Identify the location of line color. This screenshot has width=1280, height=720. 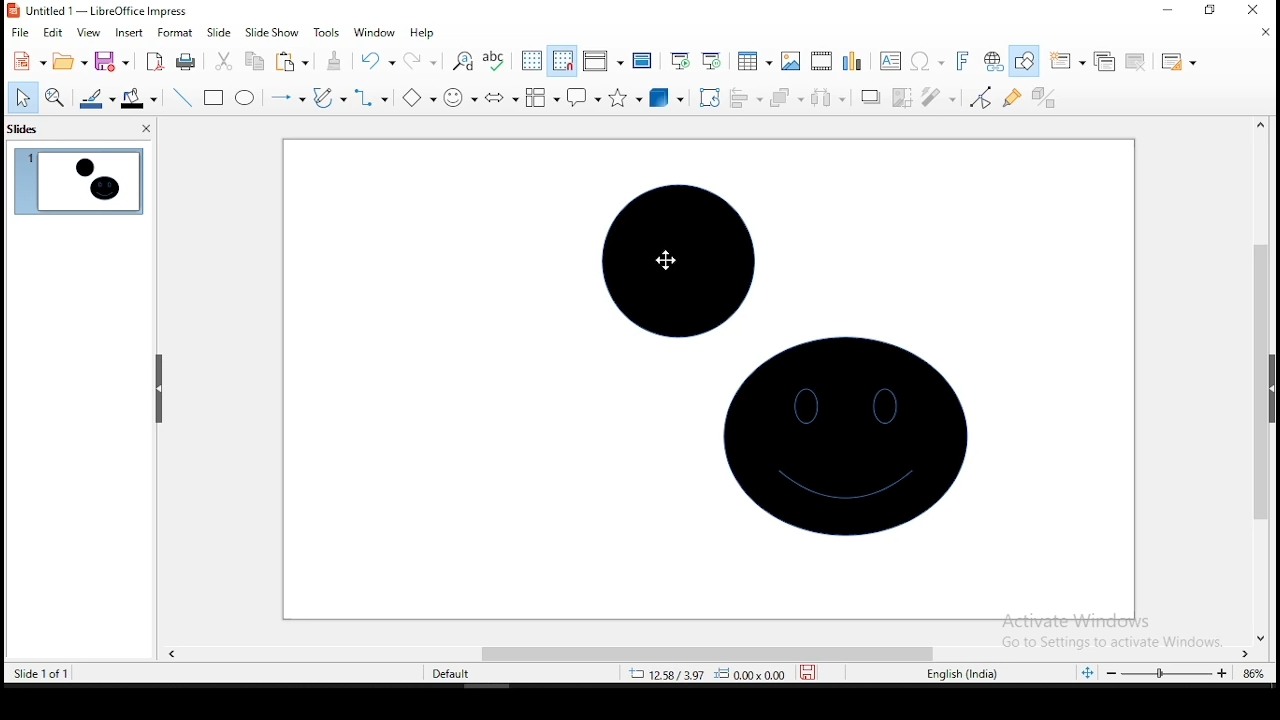
(96, 101).